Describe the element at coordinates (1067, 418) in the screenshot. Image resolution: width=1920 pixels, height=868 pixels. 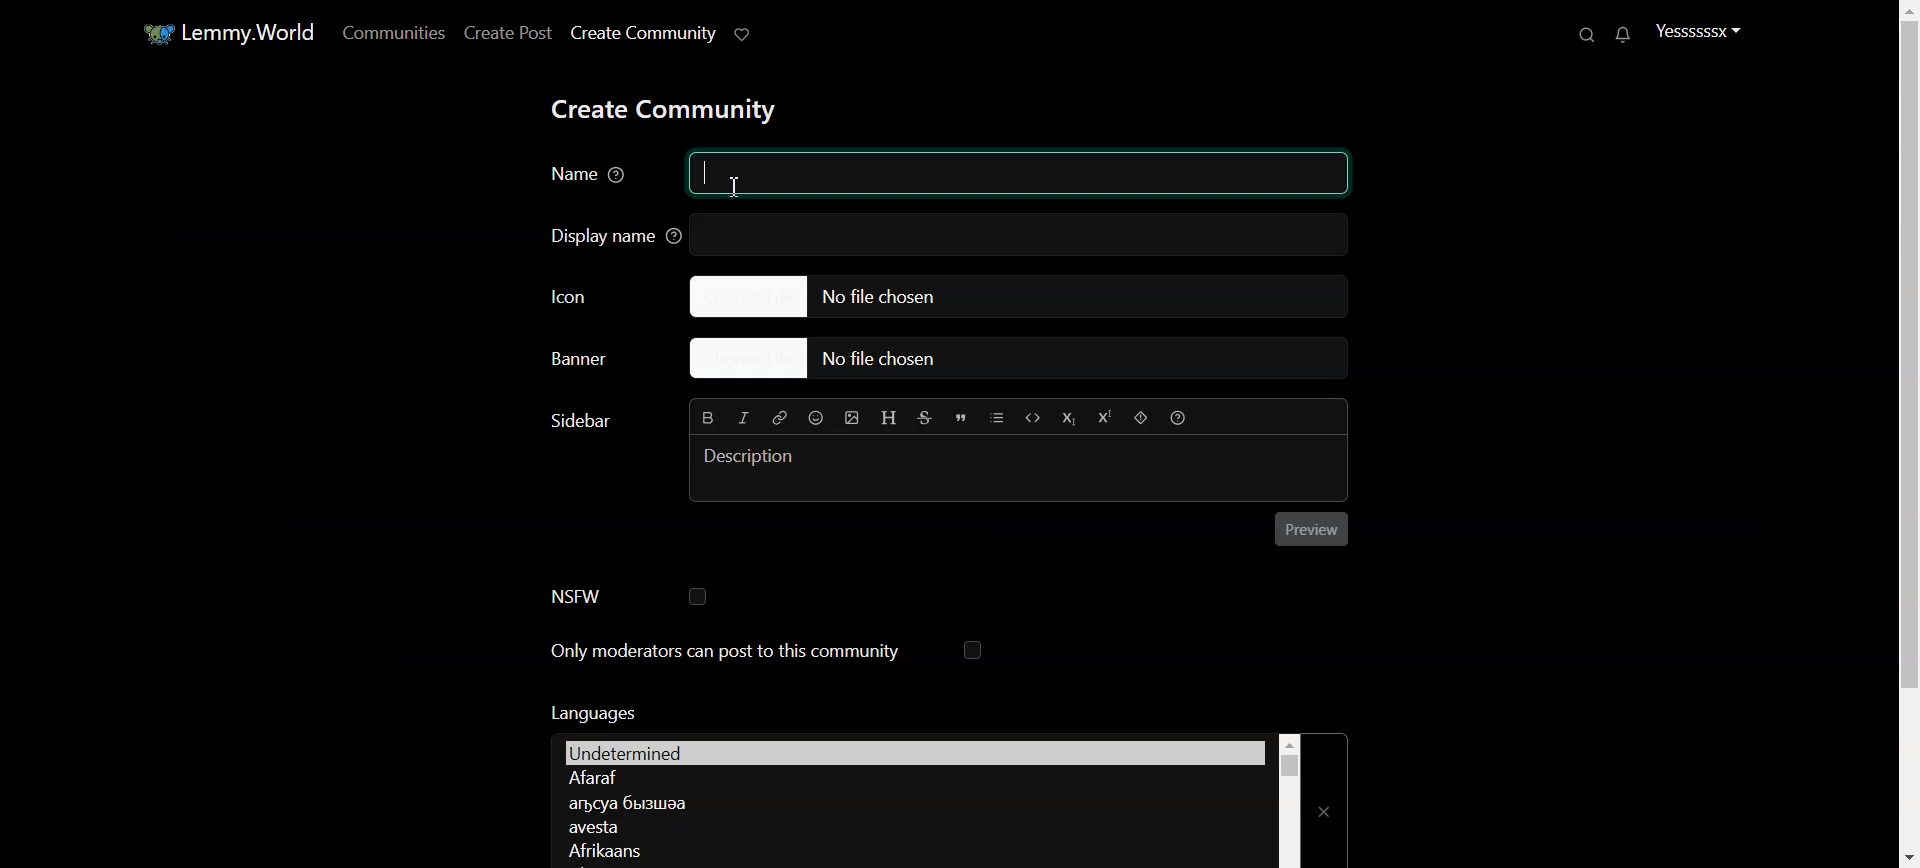
I see `Subscript` at that location.